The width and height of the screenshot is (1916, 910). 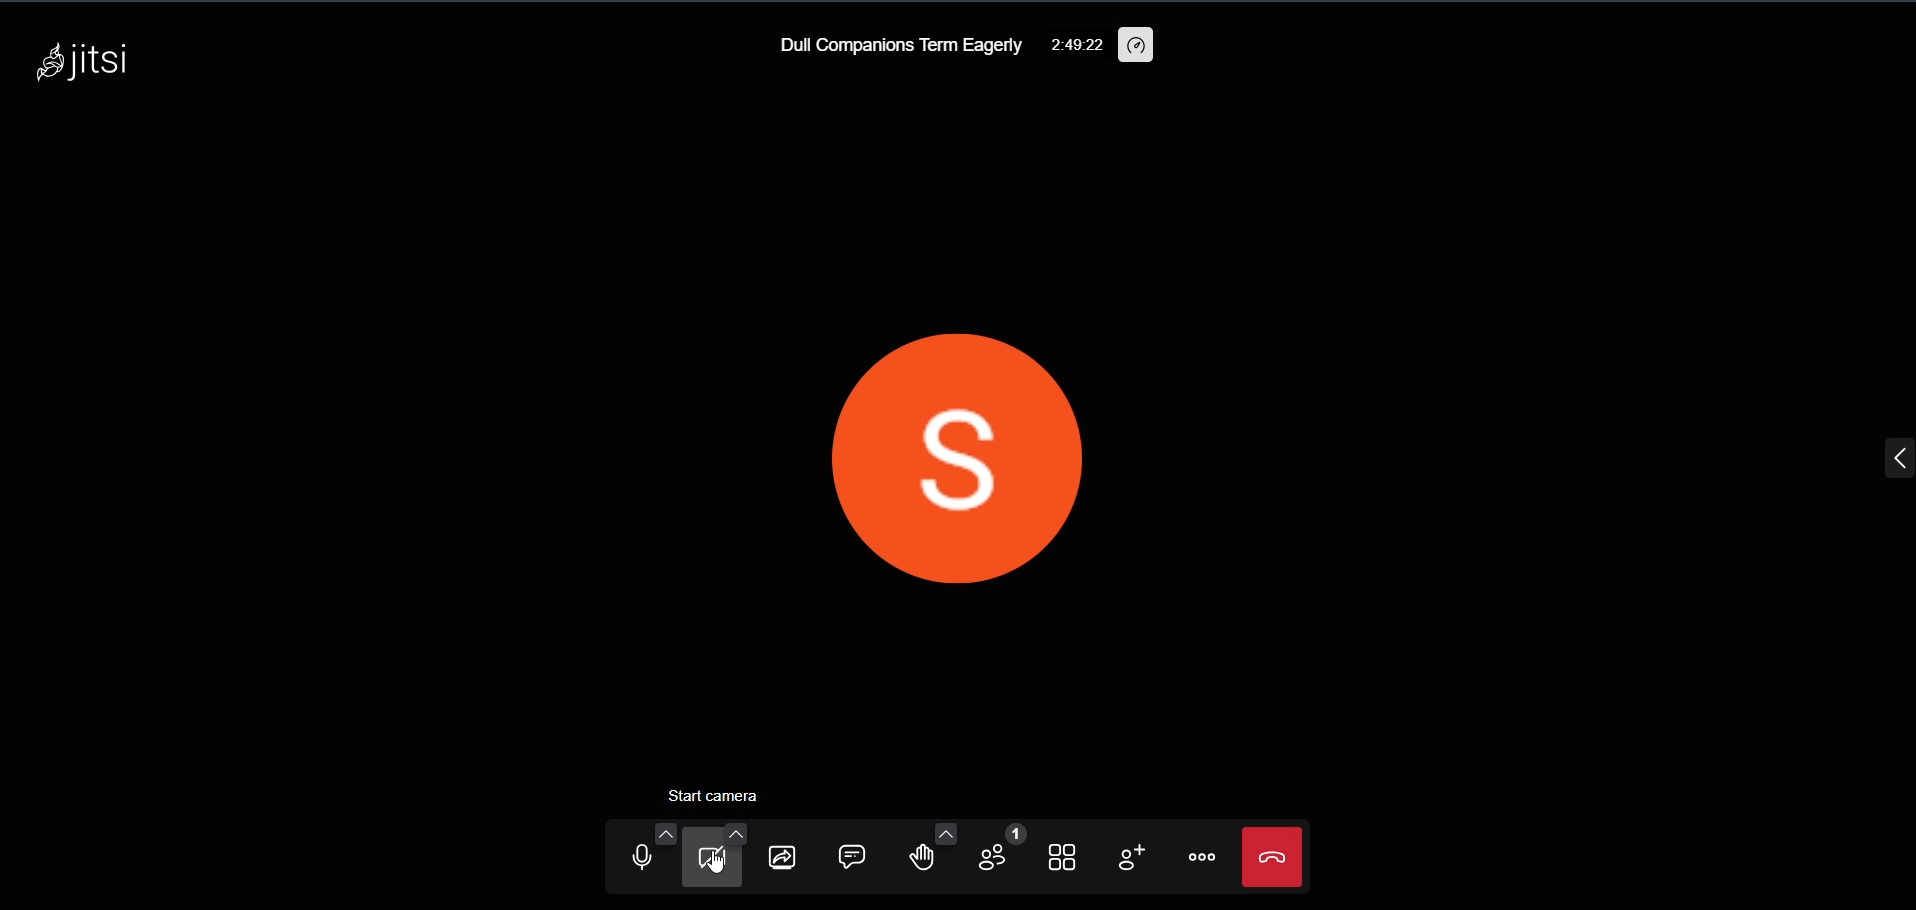 What do you see at coordinates (715, 792) in the screenshot?
I see `stop camera` at bounding box center [715, 792].